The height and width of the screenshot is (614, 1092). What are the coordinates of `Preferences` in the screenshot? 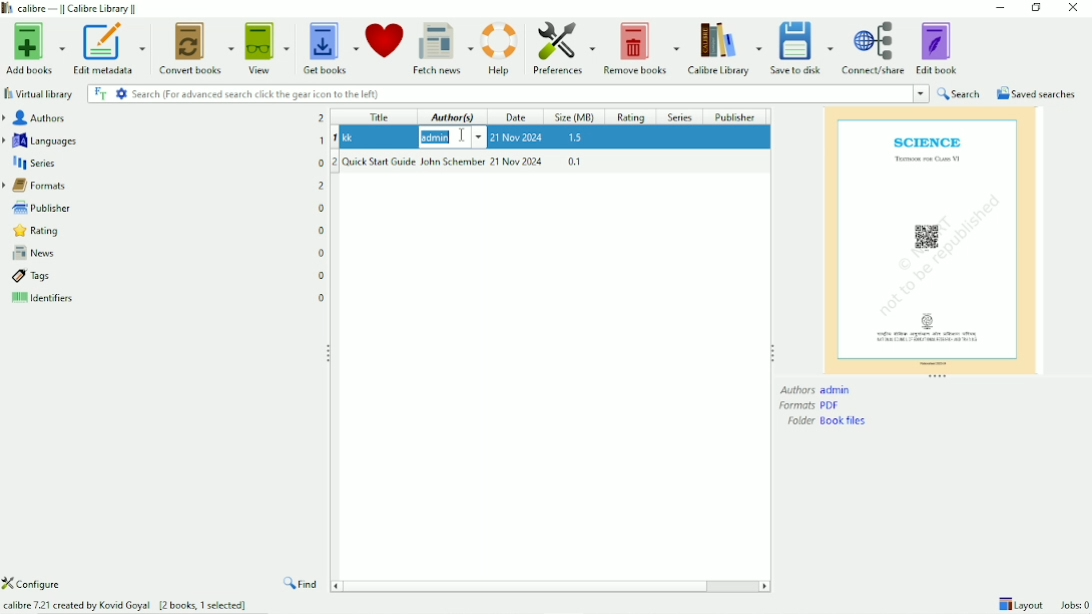 It's located at (561, 48).